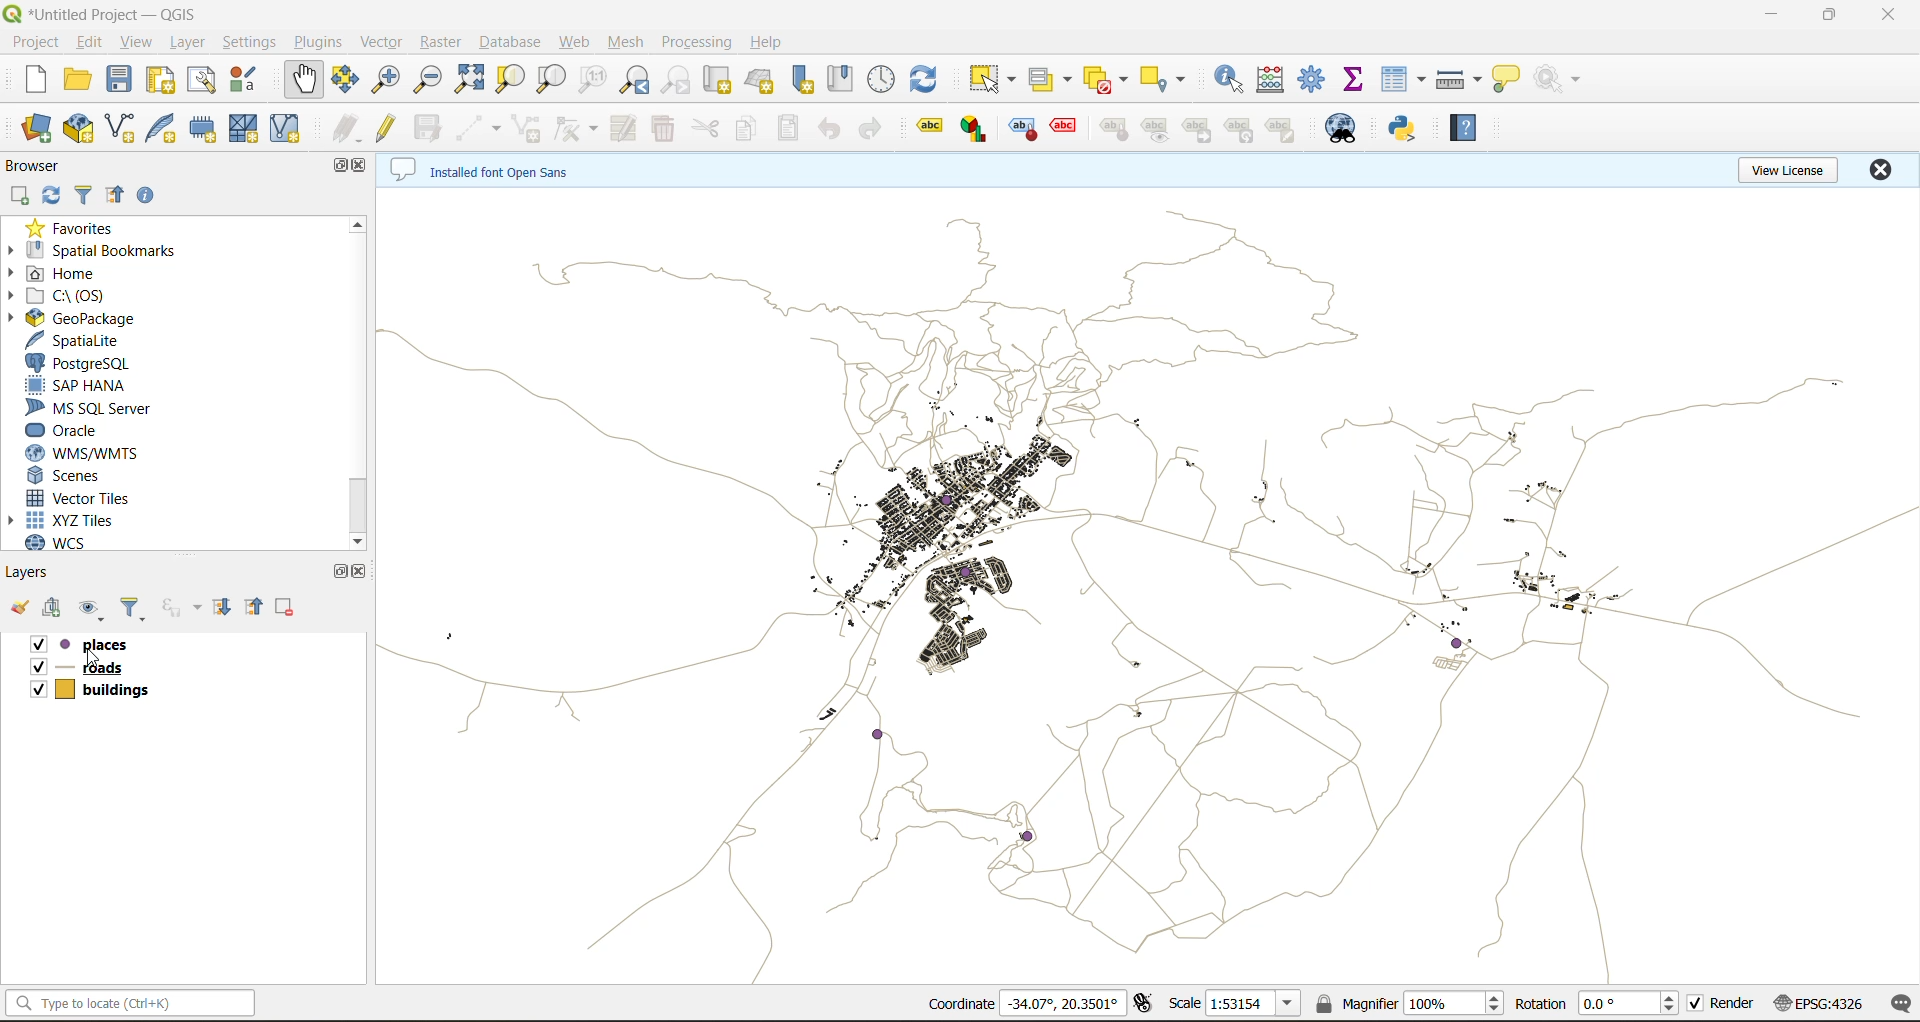 The width and height of the screenshot is (1920, 1022). What do you see at coordinates (132, 1003) in the screenshot?
I see `status bar` at bounding box center [132, 1003].